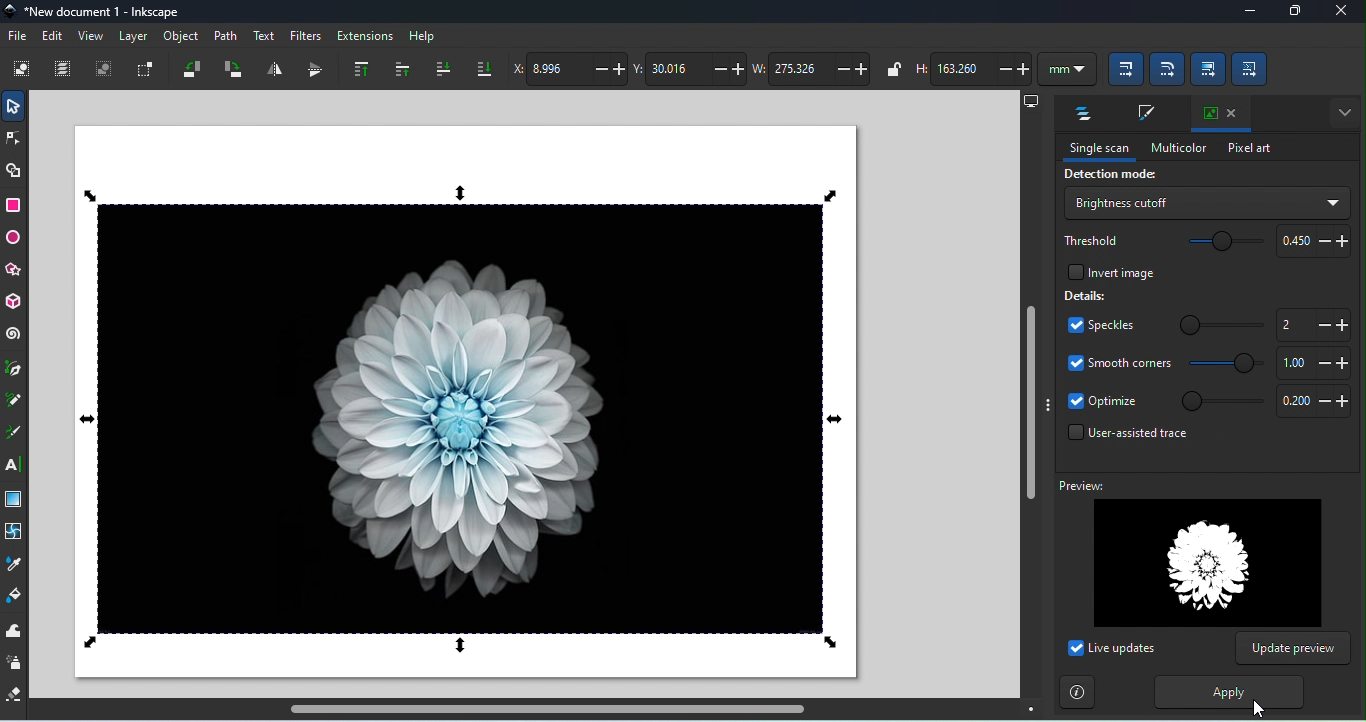 This screenshot has width=1366, height=722. What do you see at coordinates (15, 596) in the screenshot?
I see `paint bucket tool` at bounding box center [15, 596].